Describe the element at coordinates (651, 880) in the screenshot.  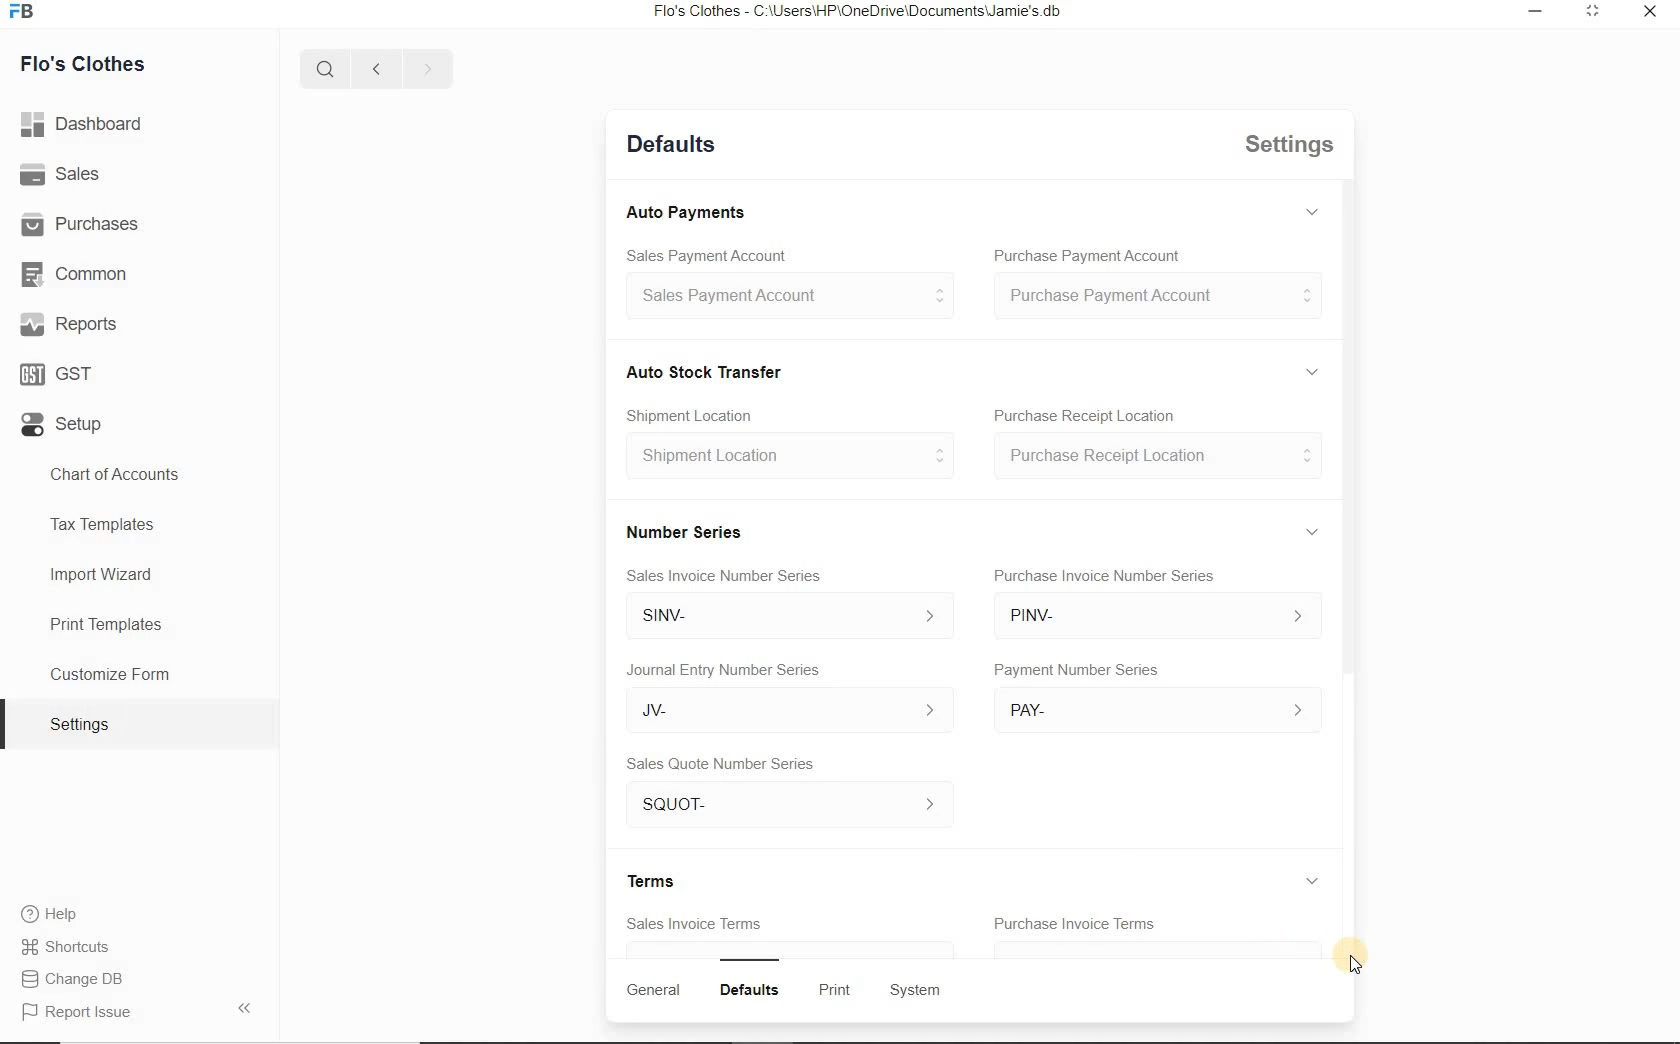
I see `Terms` at that location.